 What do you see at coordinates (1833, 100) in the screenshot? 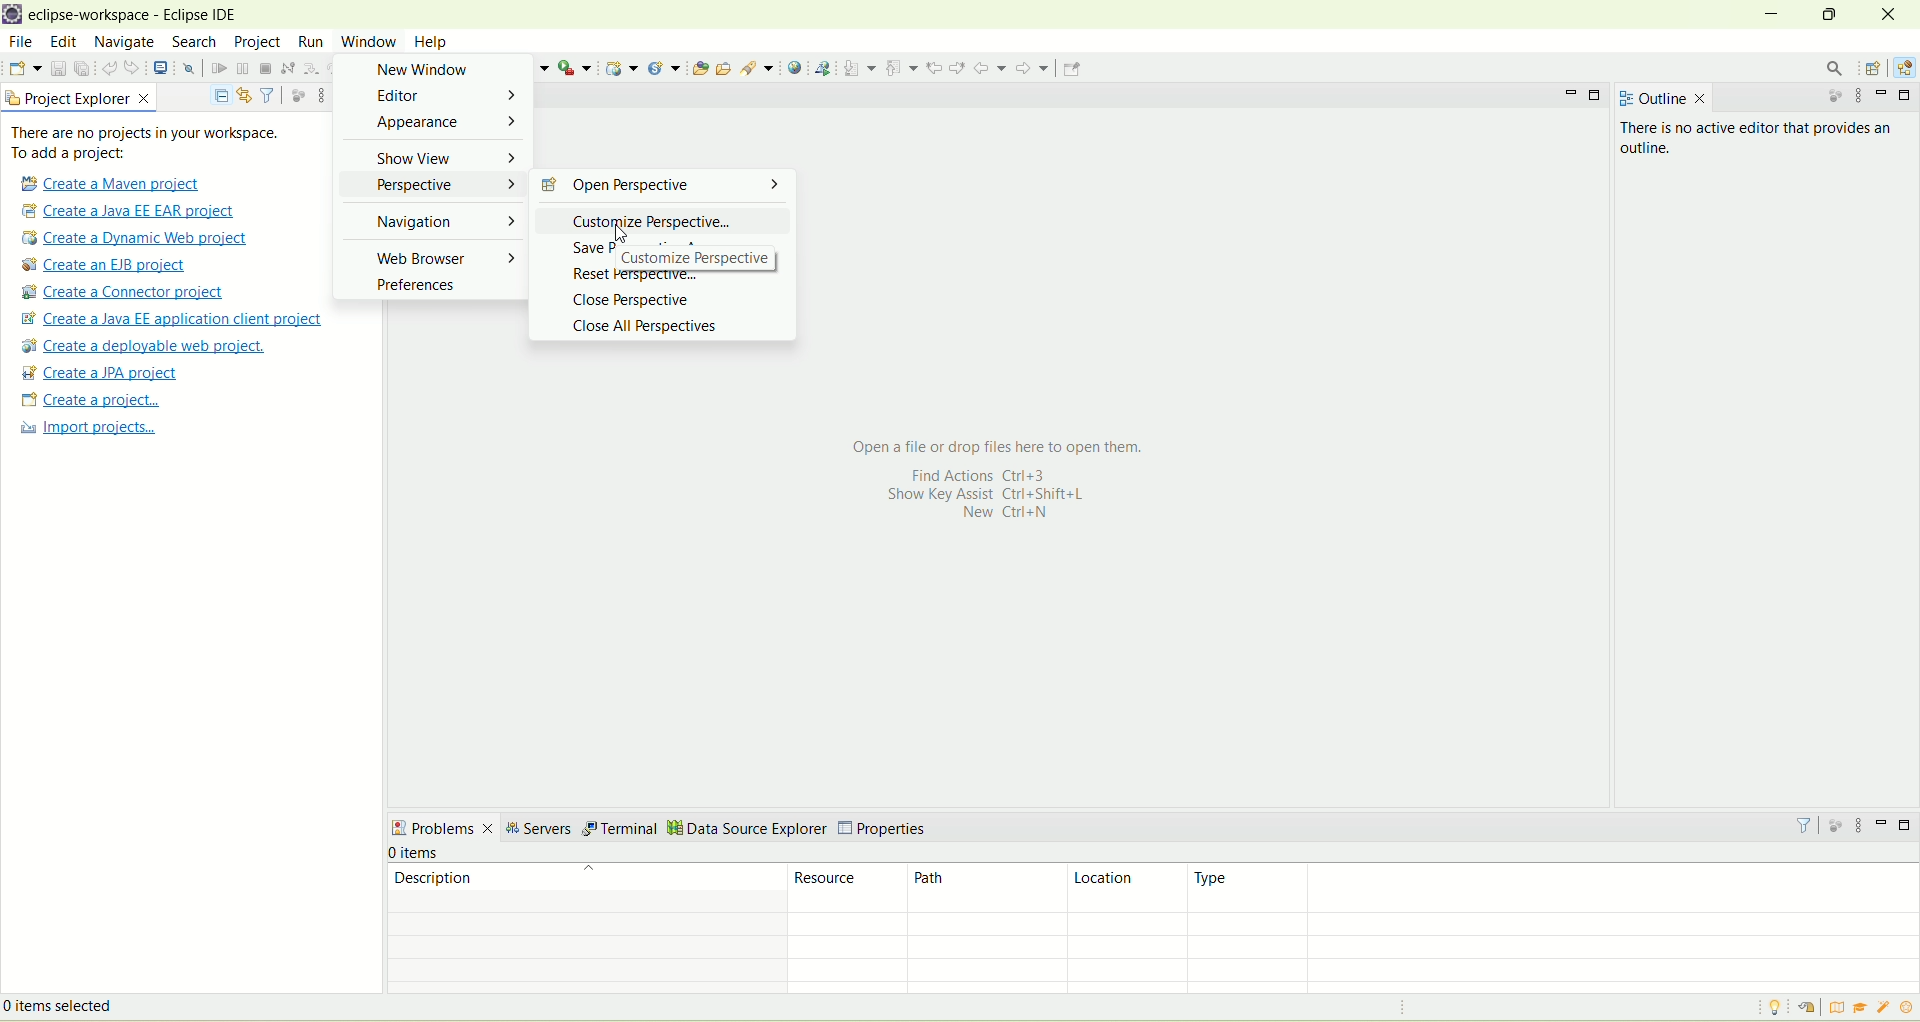
I see `focus on active task` at bounding box center [1833, 100].